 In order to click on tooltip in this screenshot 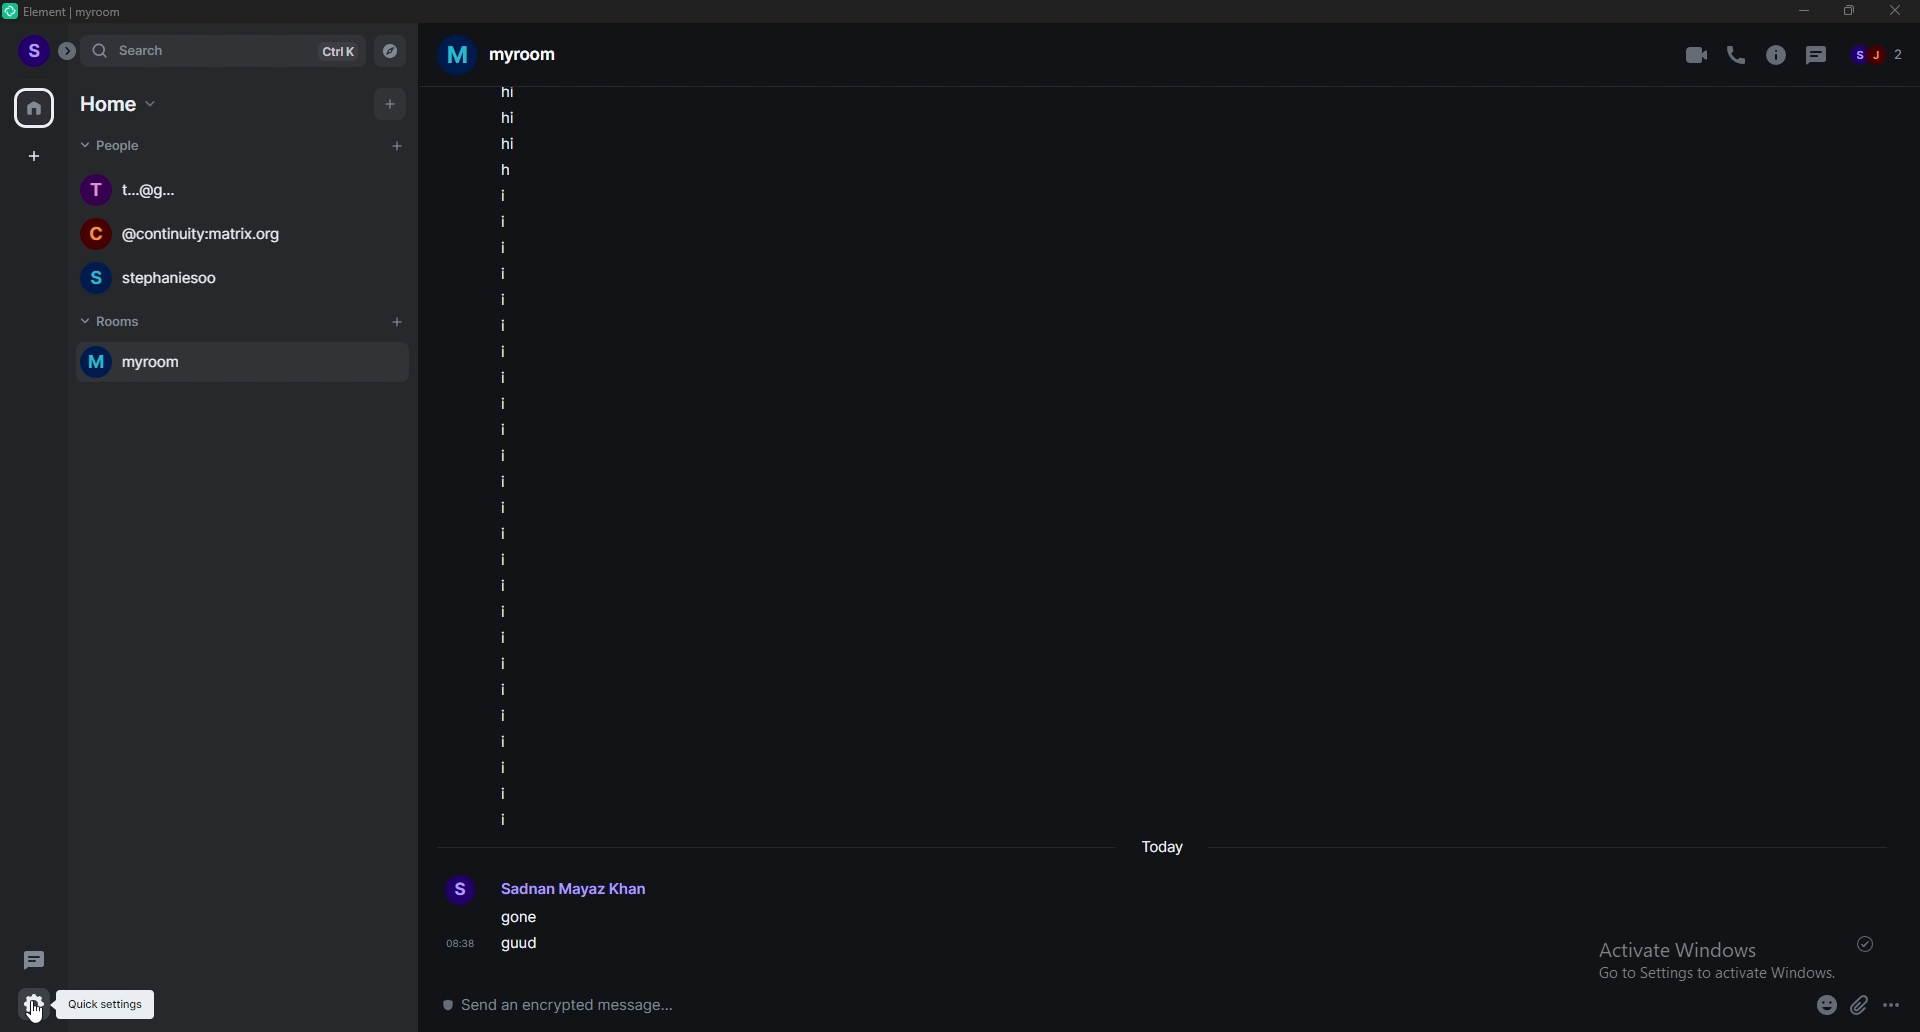, I will do `click(105, 1005)`.